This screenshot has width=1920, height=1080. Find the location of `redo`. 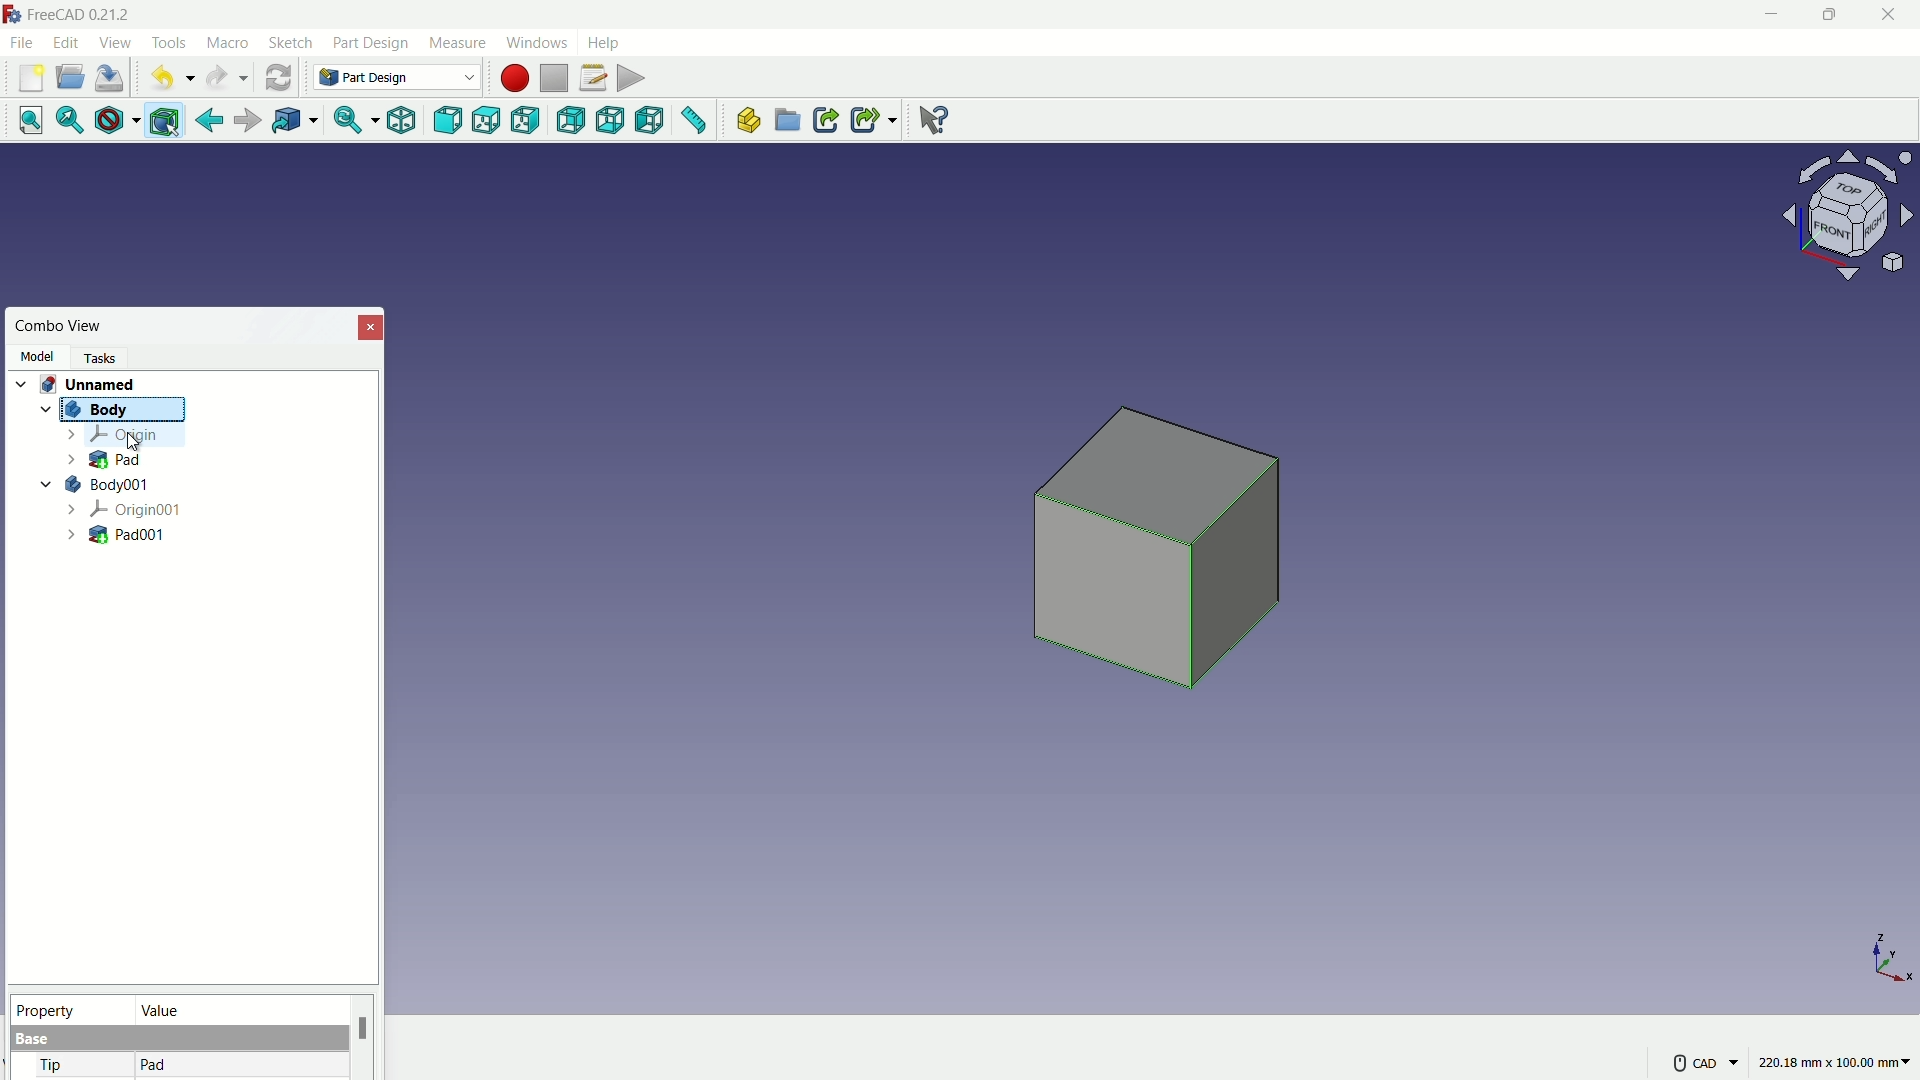

redo is located at coordinates (227, 78).